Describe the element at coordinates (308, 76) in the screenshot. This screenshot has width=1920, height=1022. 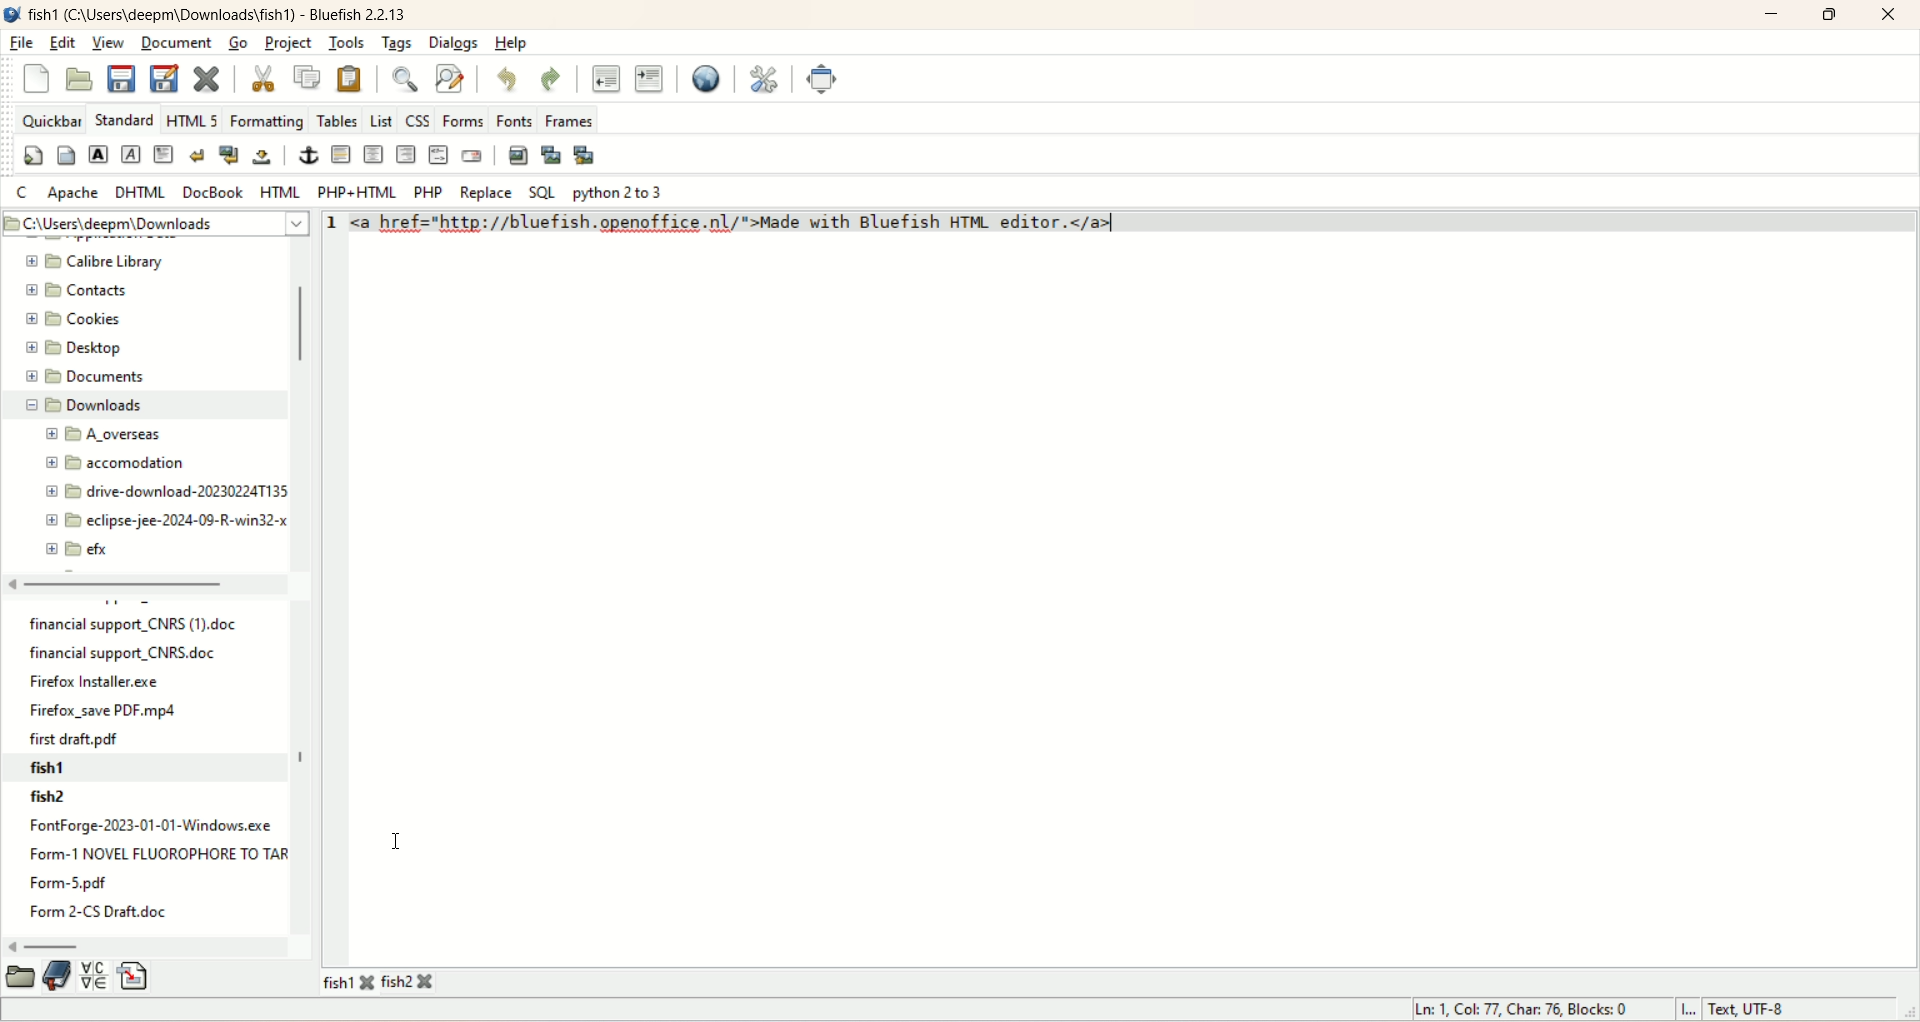
I see `copy` at that location.